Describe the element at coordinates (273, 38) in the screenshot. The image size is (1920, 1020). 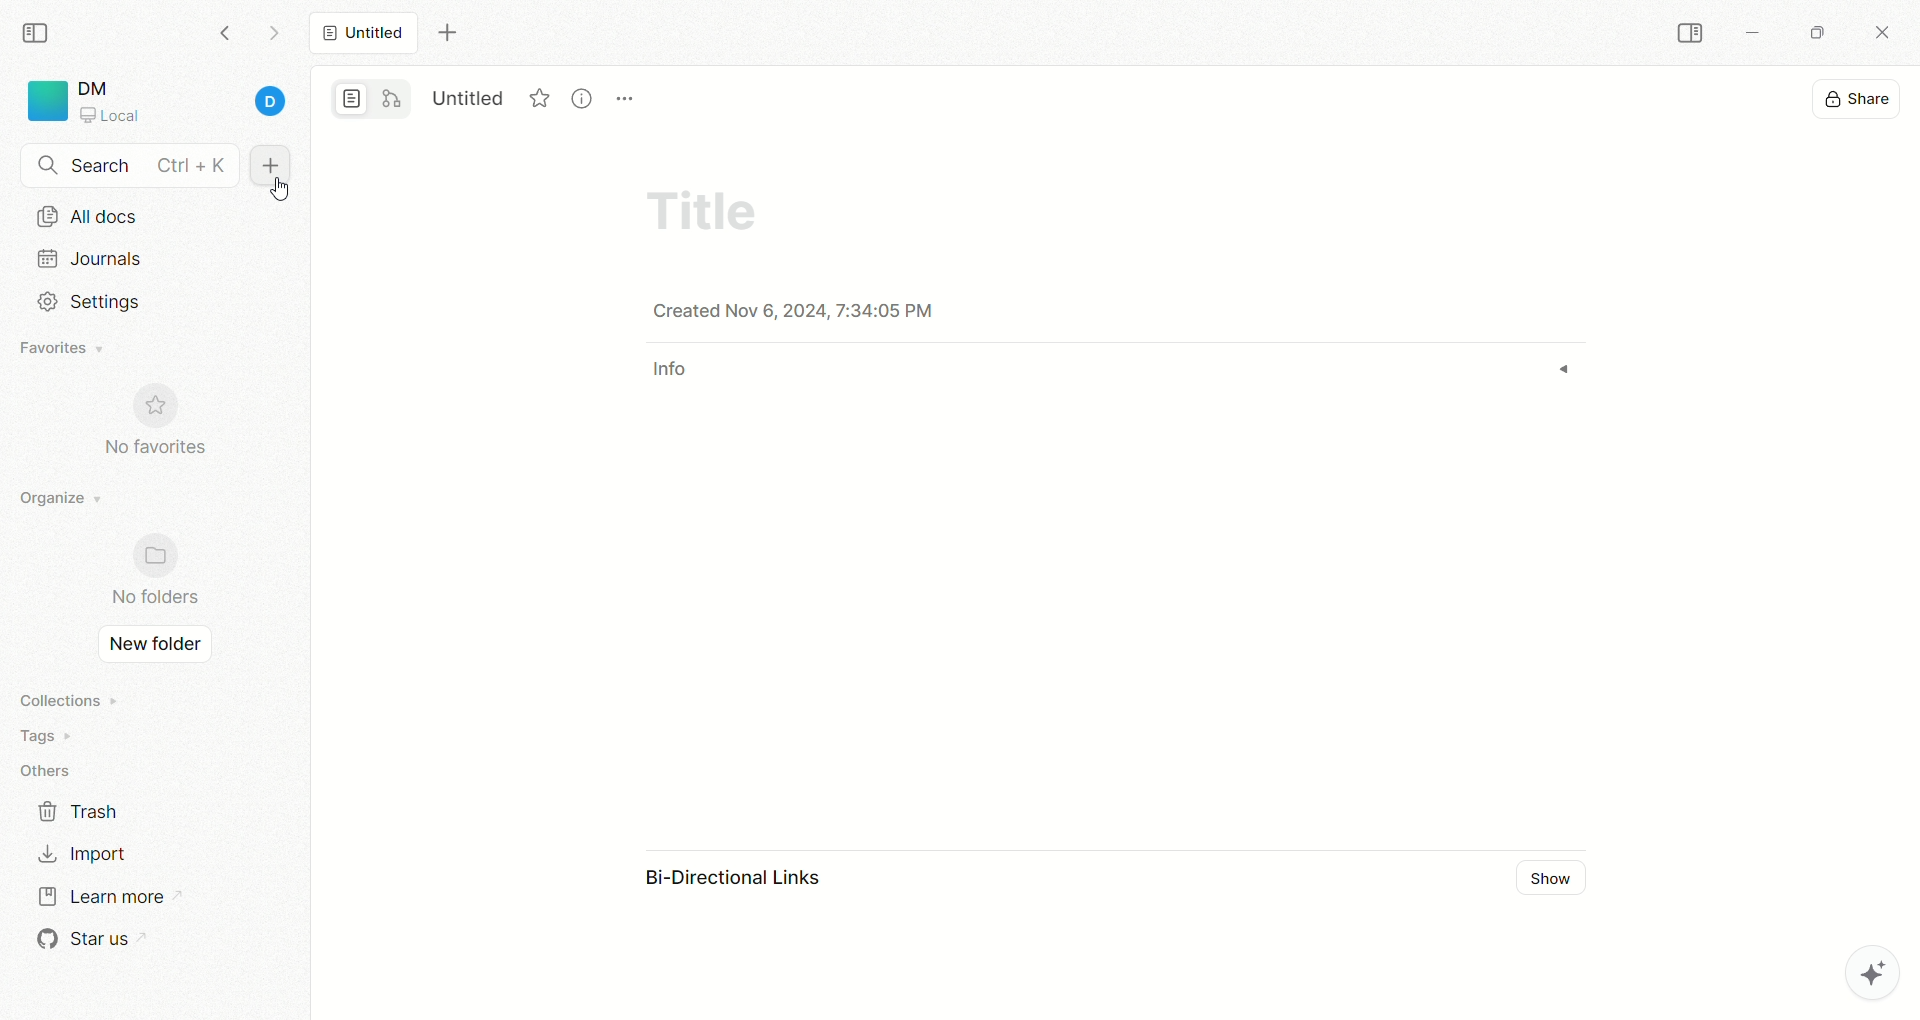
I see `go forward` at that location.